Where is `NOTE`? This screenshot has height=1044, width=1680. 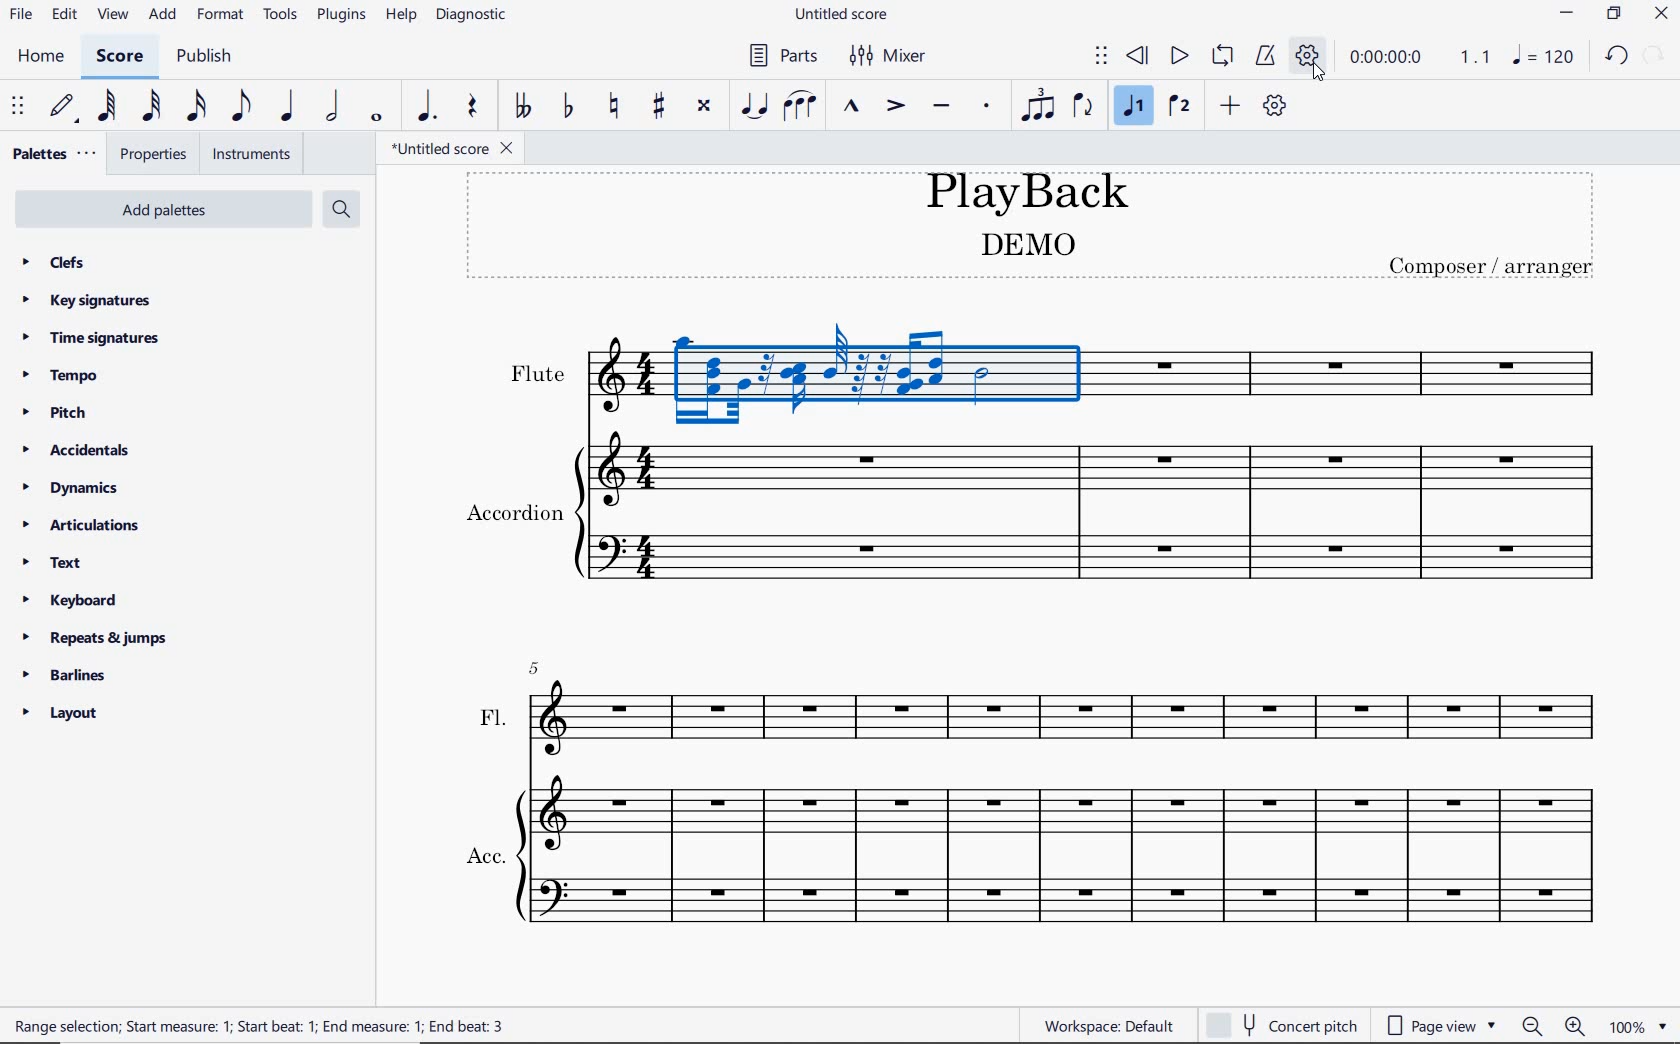 NOTE is located at coordinates (1542, 57).